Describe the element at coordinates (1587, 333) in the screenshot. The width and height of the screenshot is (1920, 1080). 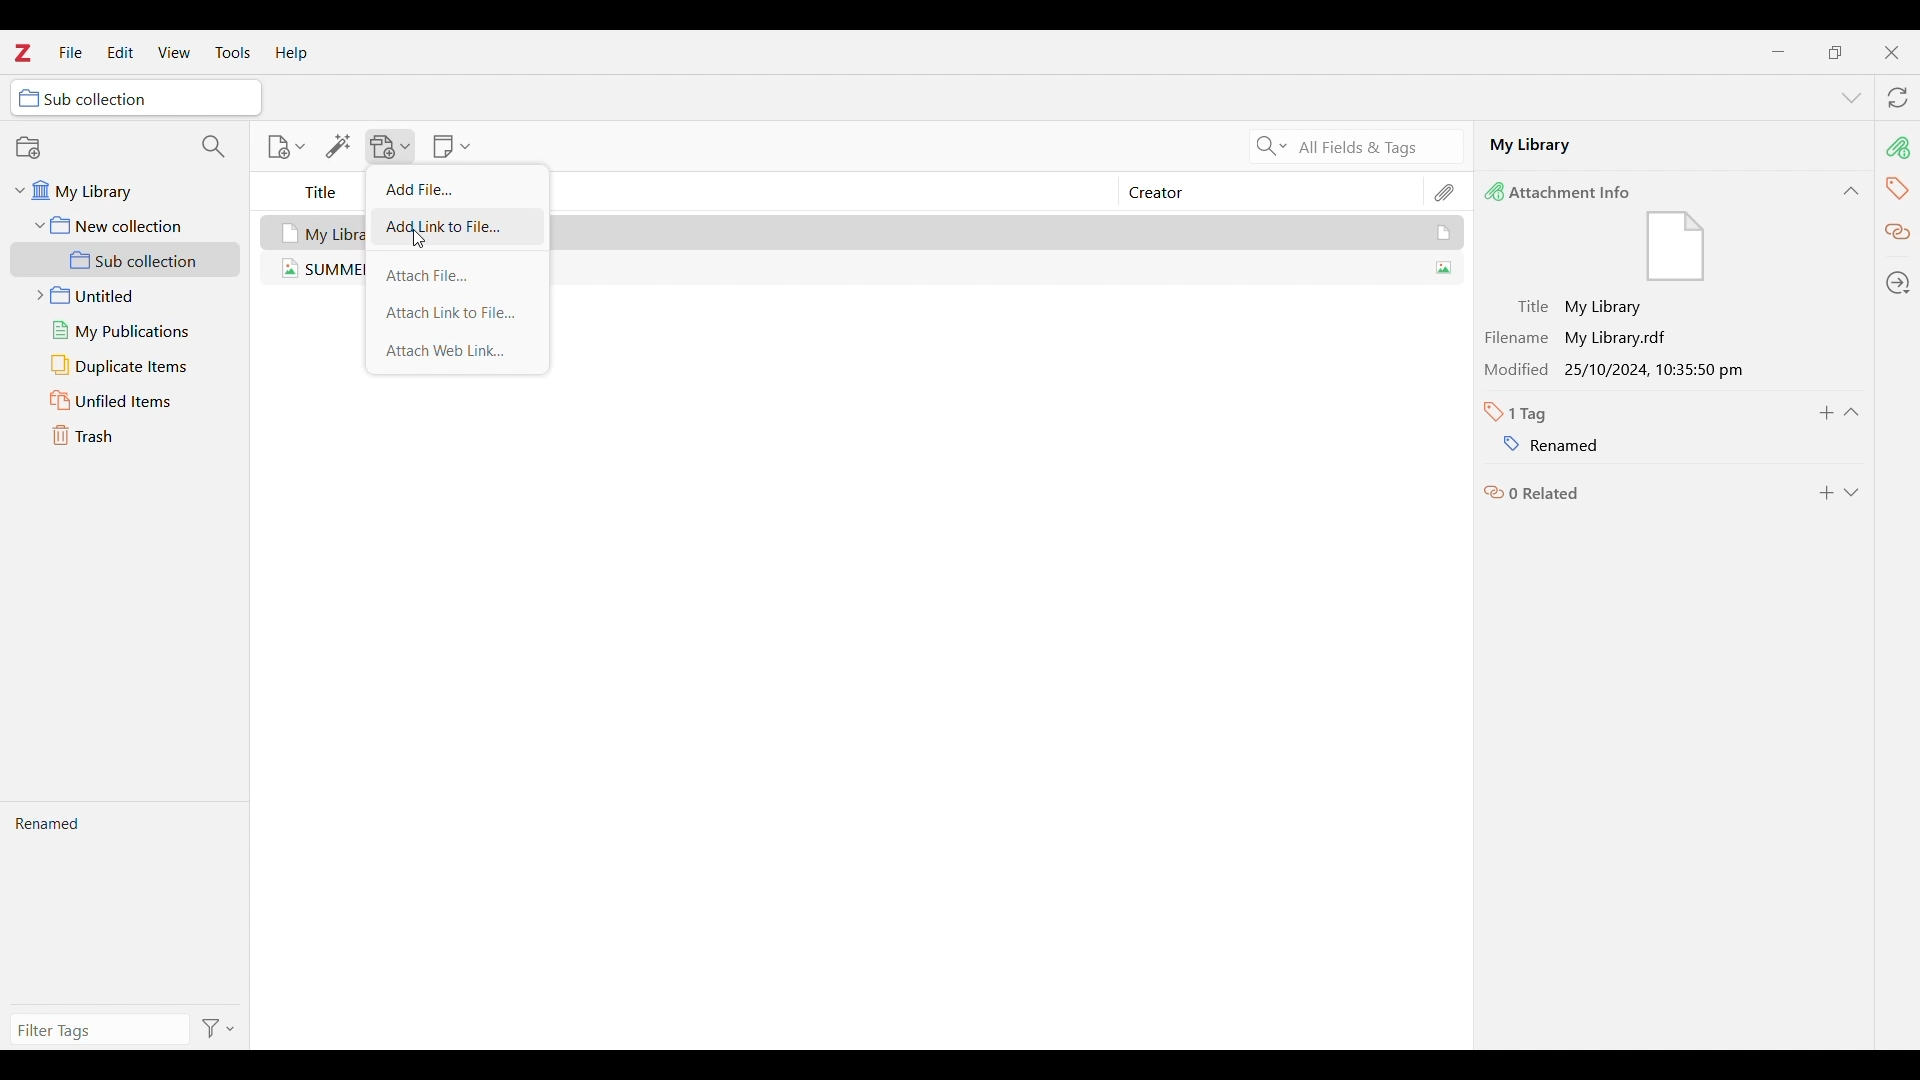
I see `Filename My Library.rdf` at that location.